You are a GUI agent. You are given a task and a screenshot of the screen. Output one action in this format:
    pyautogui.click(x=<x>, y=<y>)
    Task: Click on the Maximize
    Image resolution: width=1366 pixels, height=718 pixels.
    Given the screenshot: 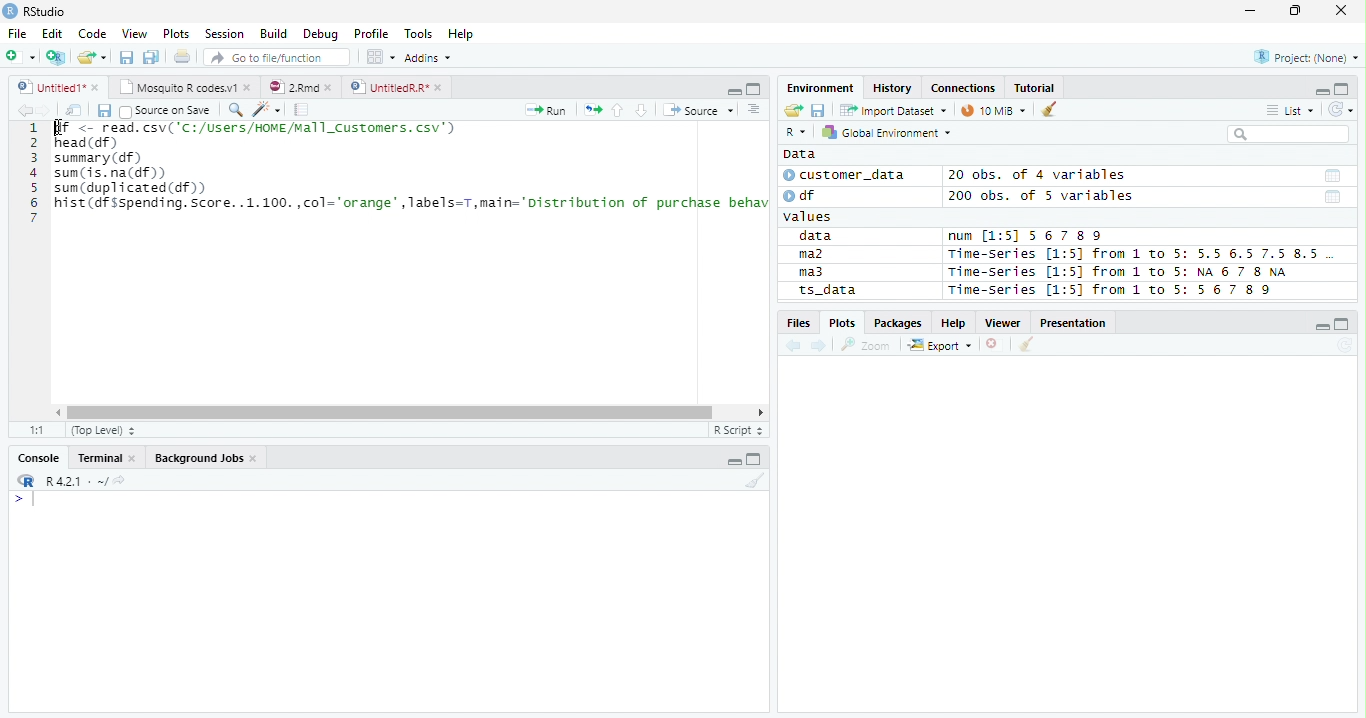 What is the action you would take?
    pyautogui.click(x=1343, y=89)
    